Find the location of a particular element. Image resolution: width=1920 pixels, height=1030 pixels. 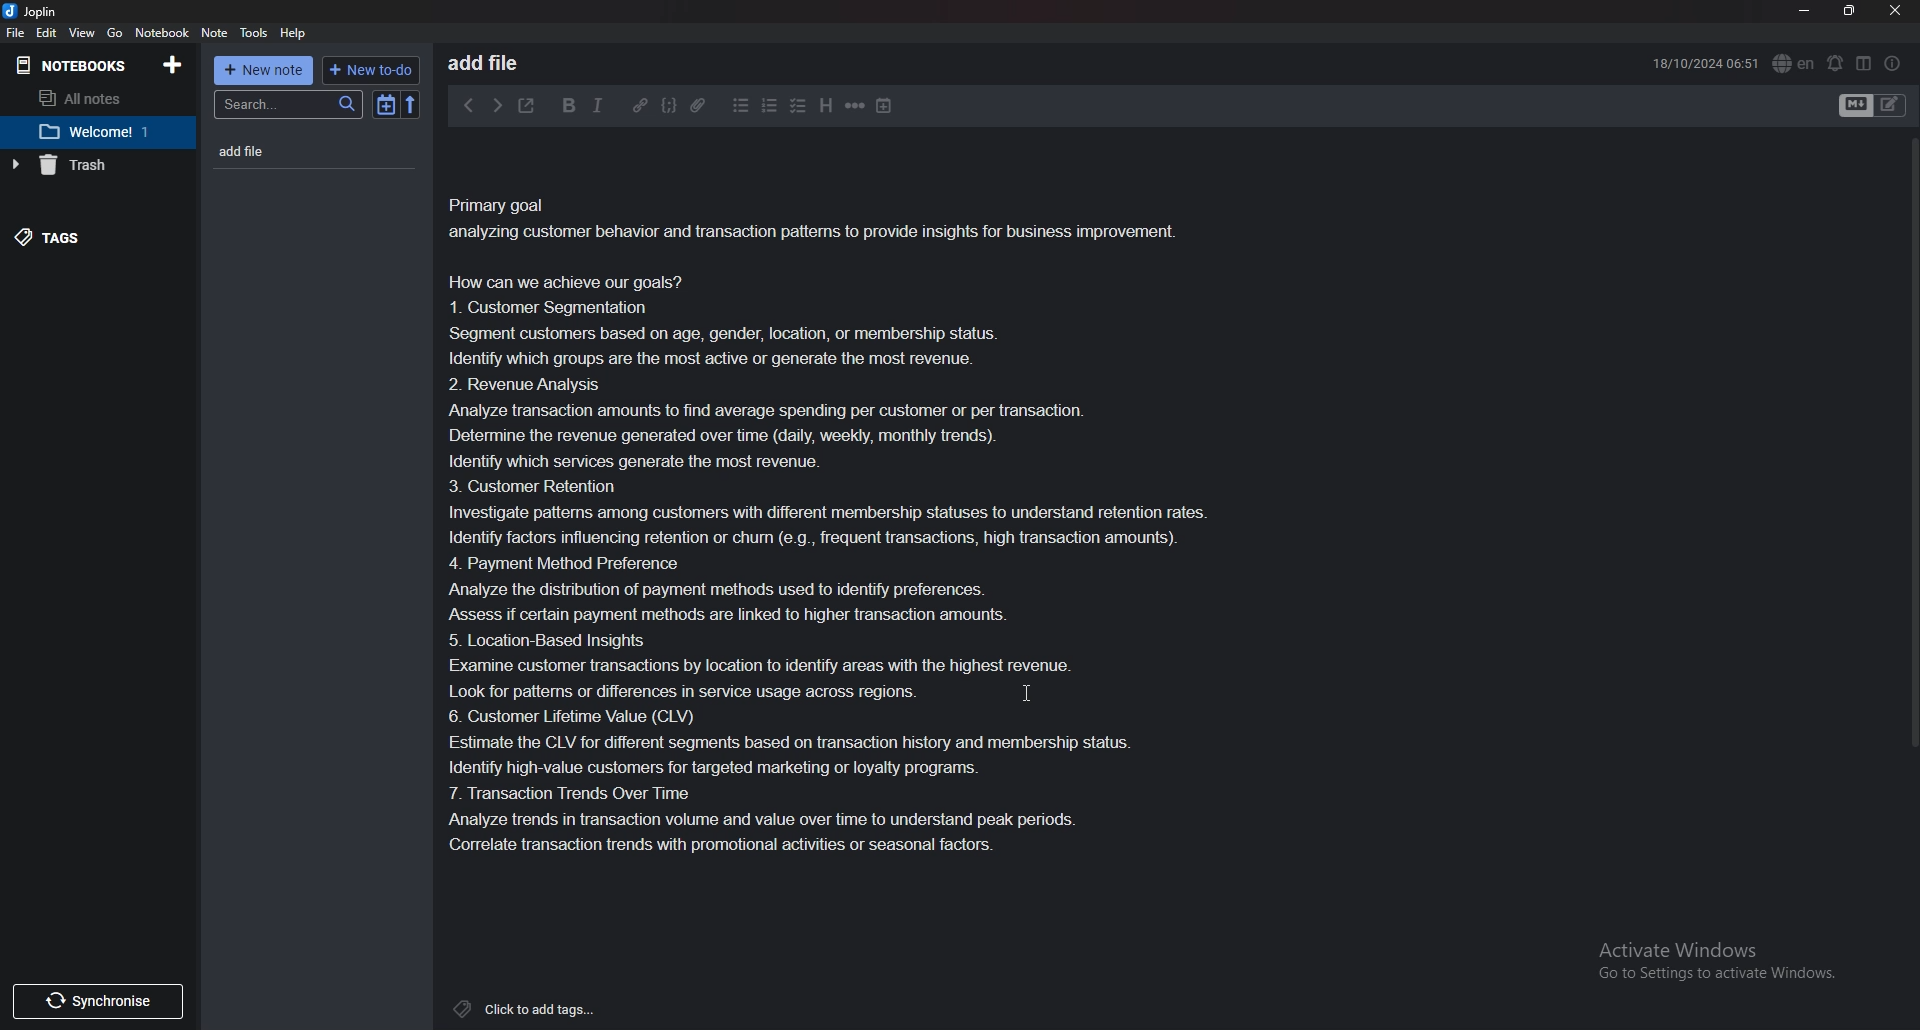

Toggle sort order is located at coordinates (386, 106).